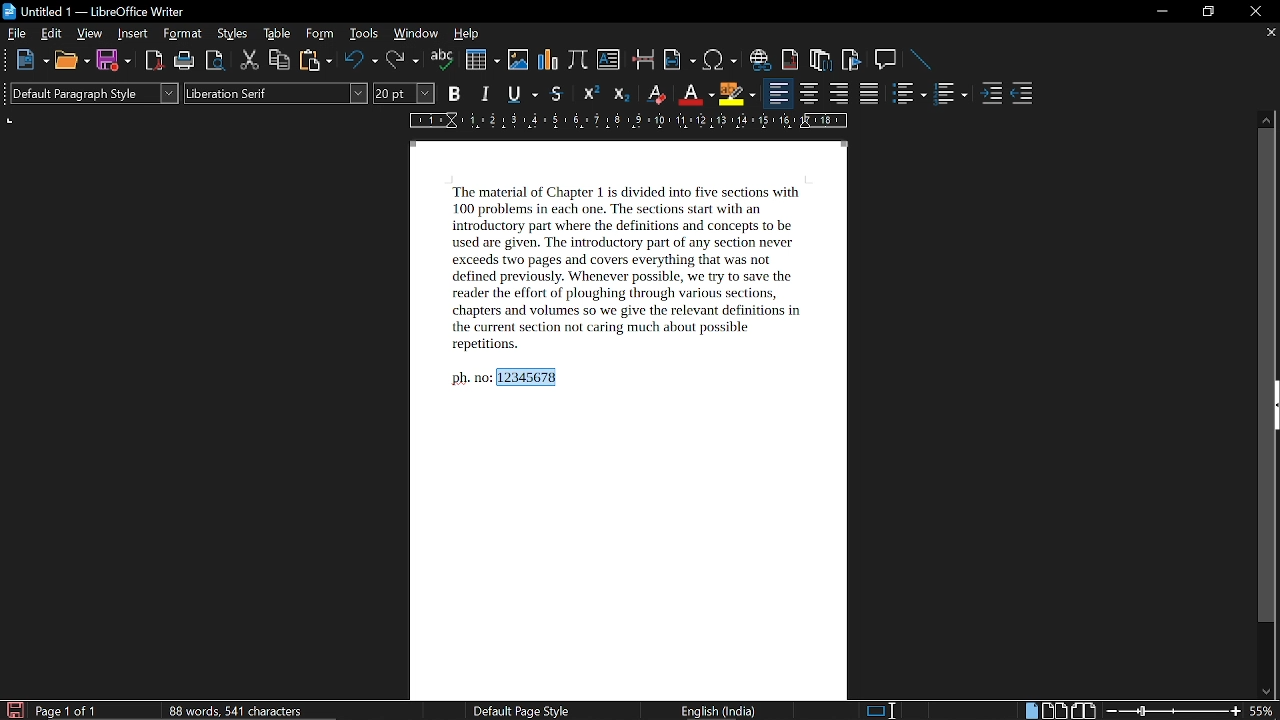 The height and width of the screenshot is (720, 1280). Describe the element at coordinates (678, 60) in the screenshot. I see `insert field` at that location.